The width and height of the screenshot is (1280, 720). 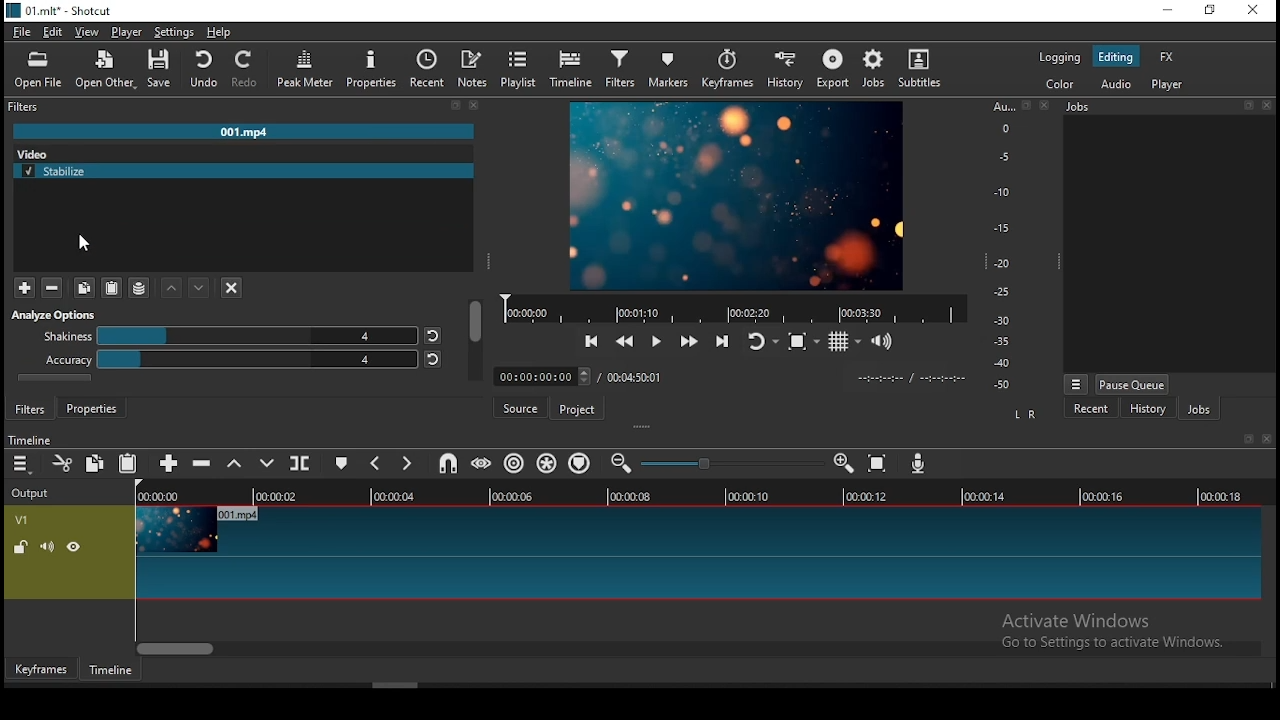 What do you see at coordinates (635, 552) in the screenshot?
I see `video track` at bounding box center [635, 552].